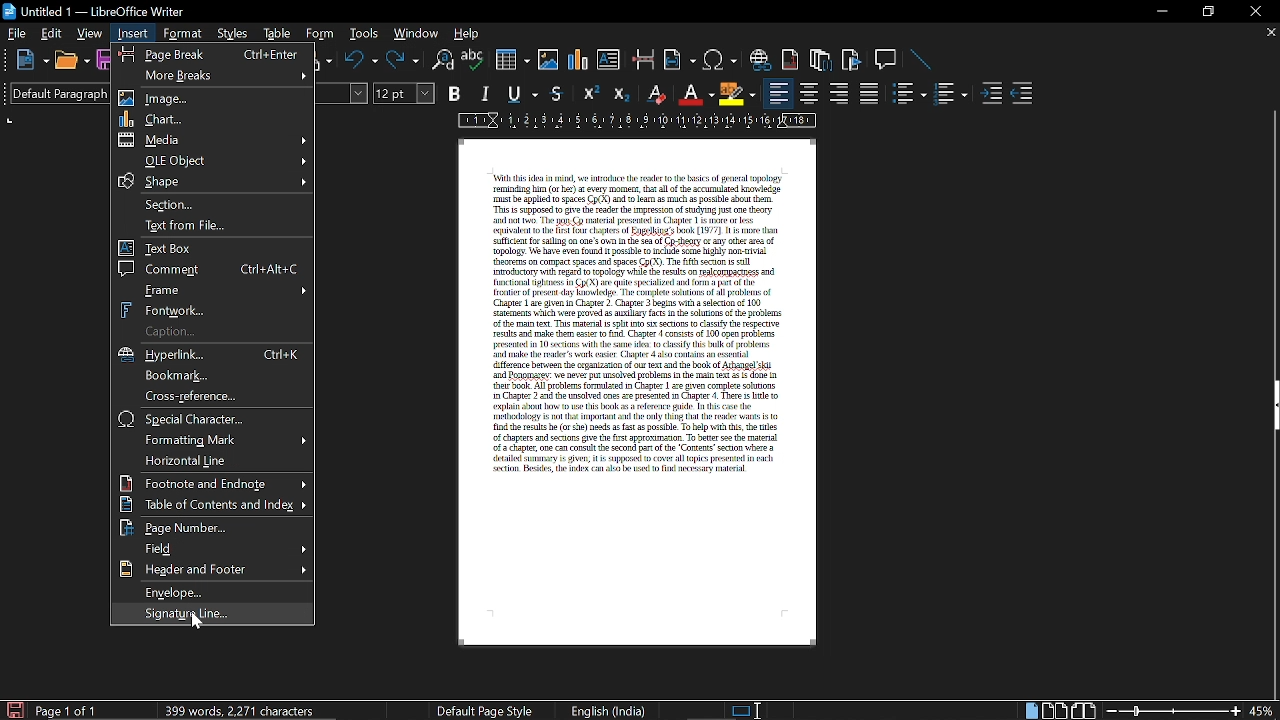  Describe the element at coordinates (214, 76) in the screenshot. I see `more breaks` at that location.